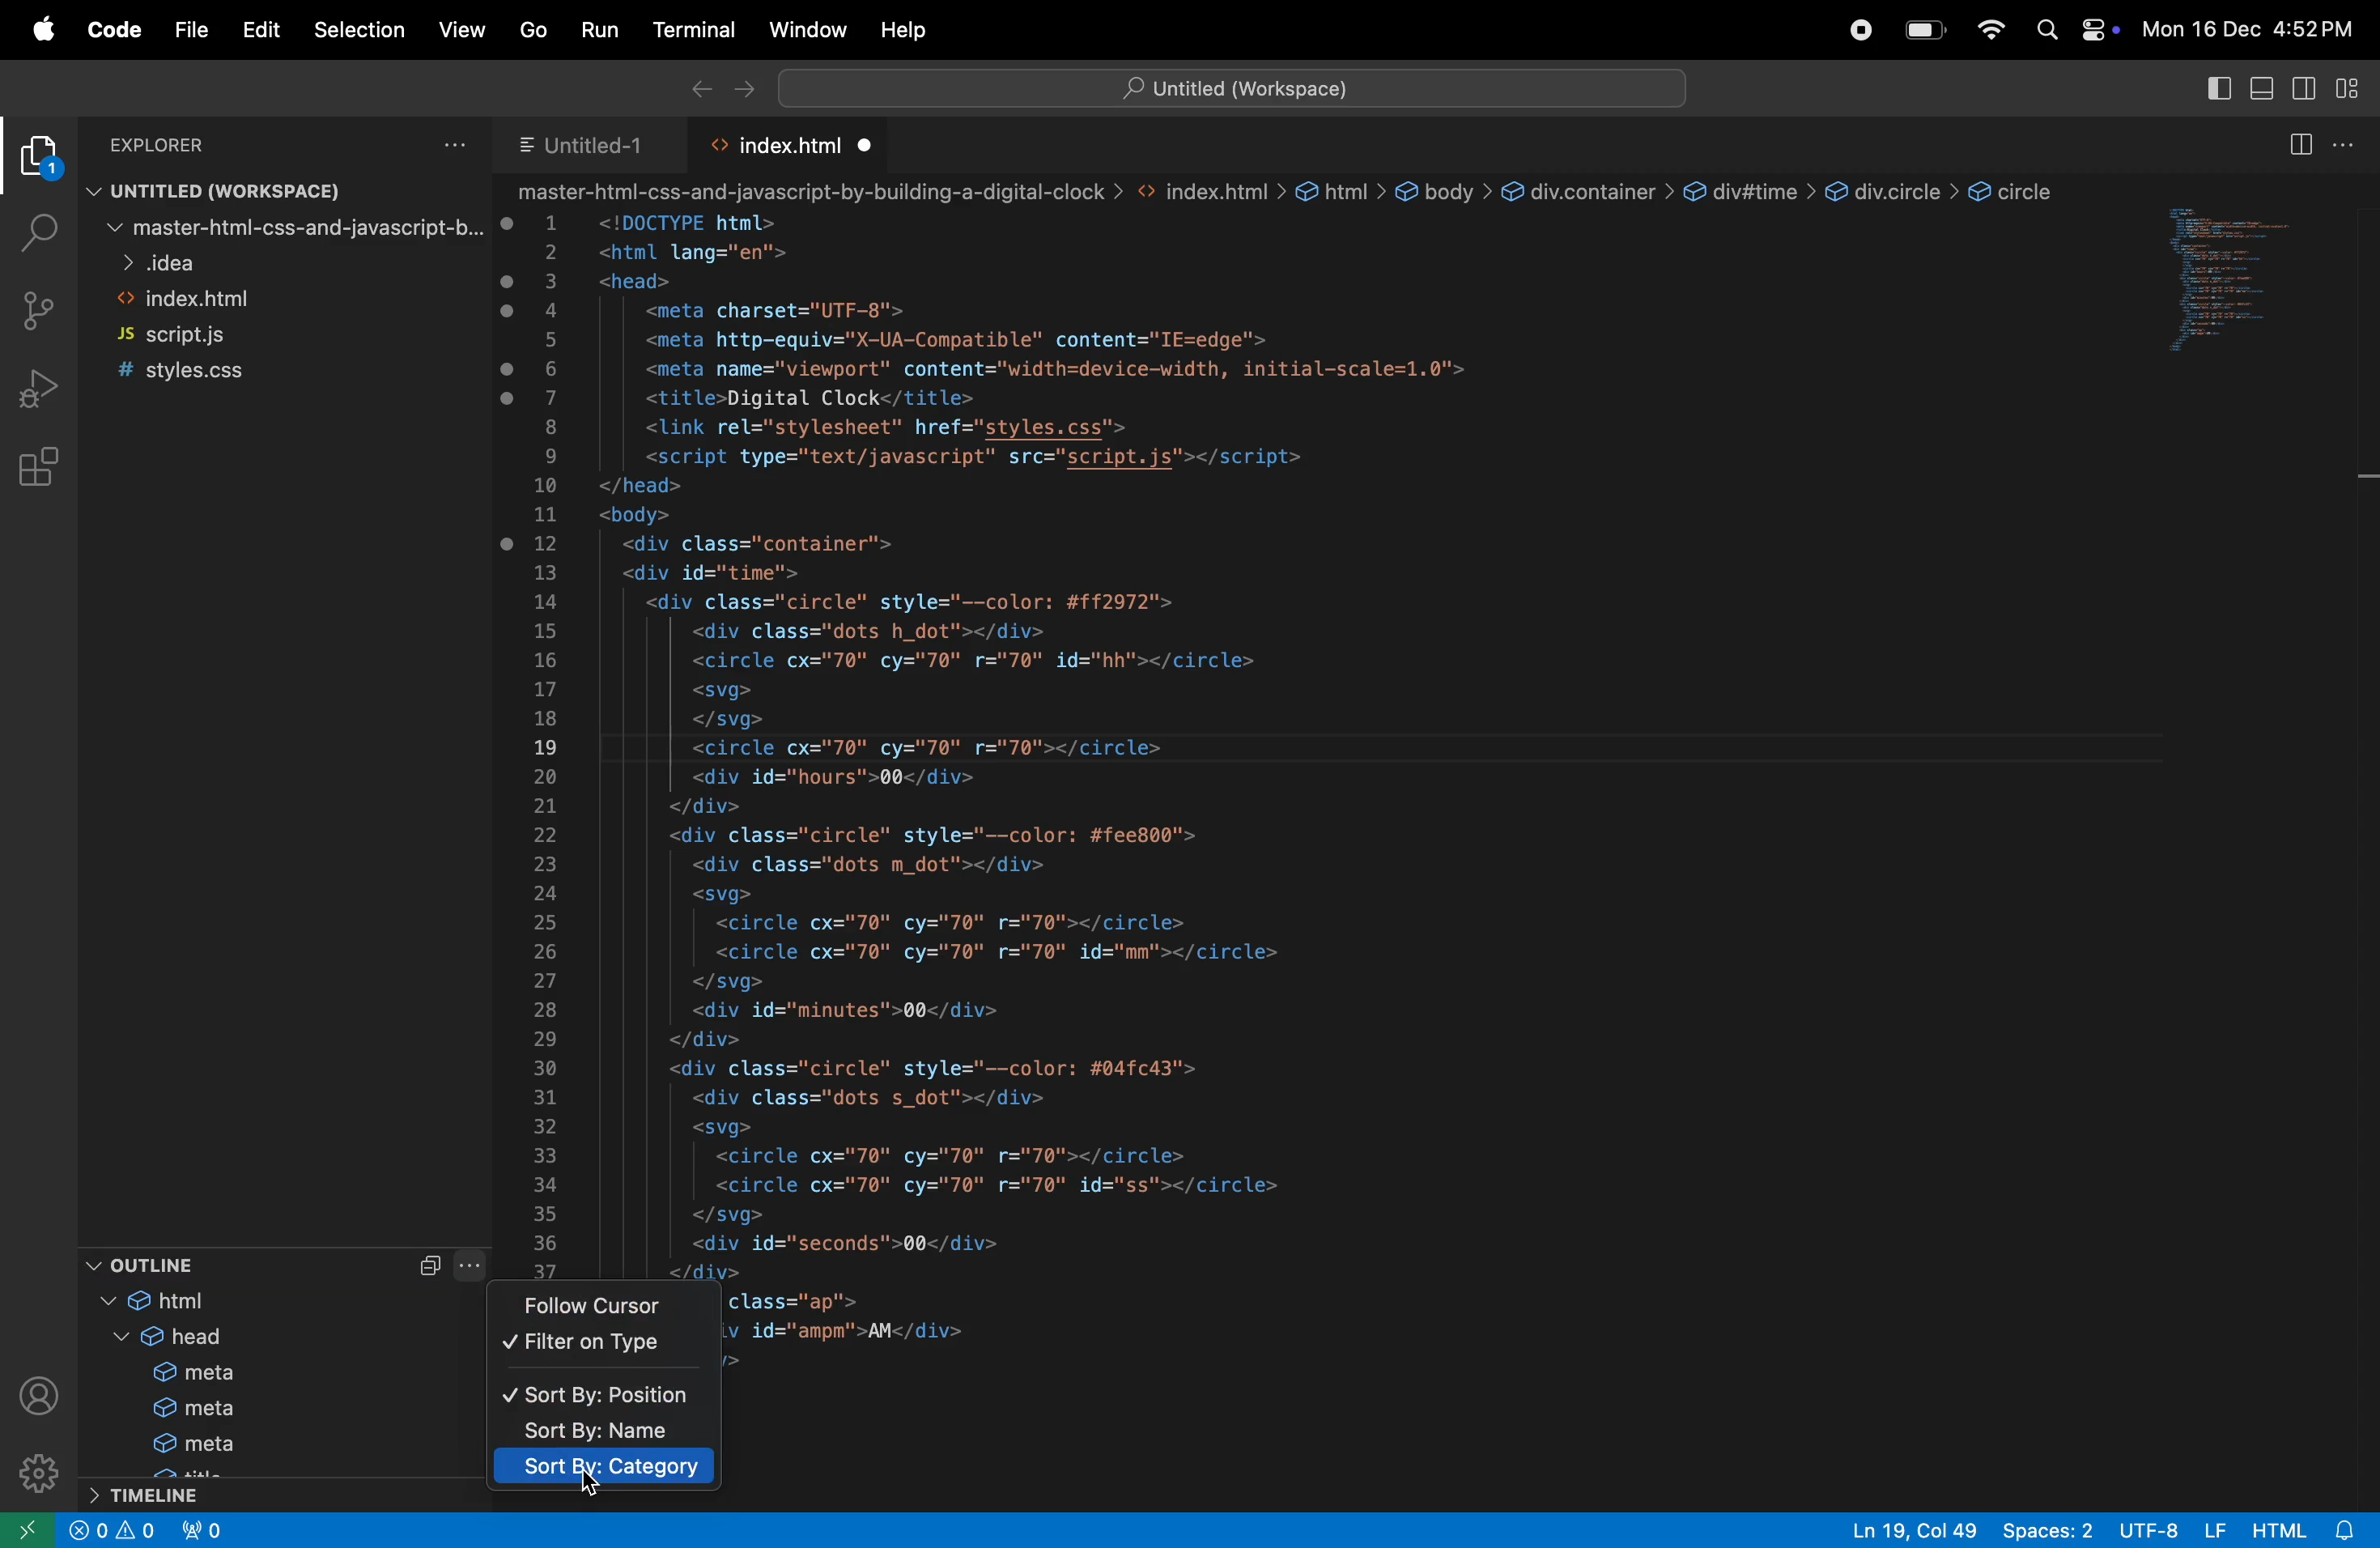 The width and height of the screenshot is (2380, 1548). Describe the element at coordinates (609, 1307) in the screenshot. I see `follow cursor` at that location.